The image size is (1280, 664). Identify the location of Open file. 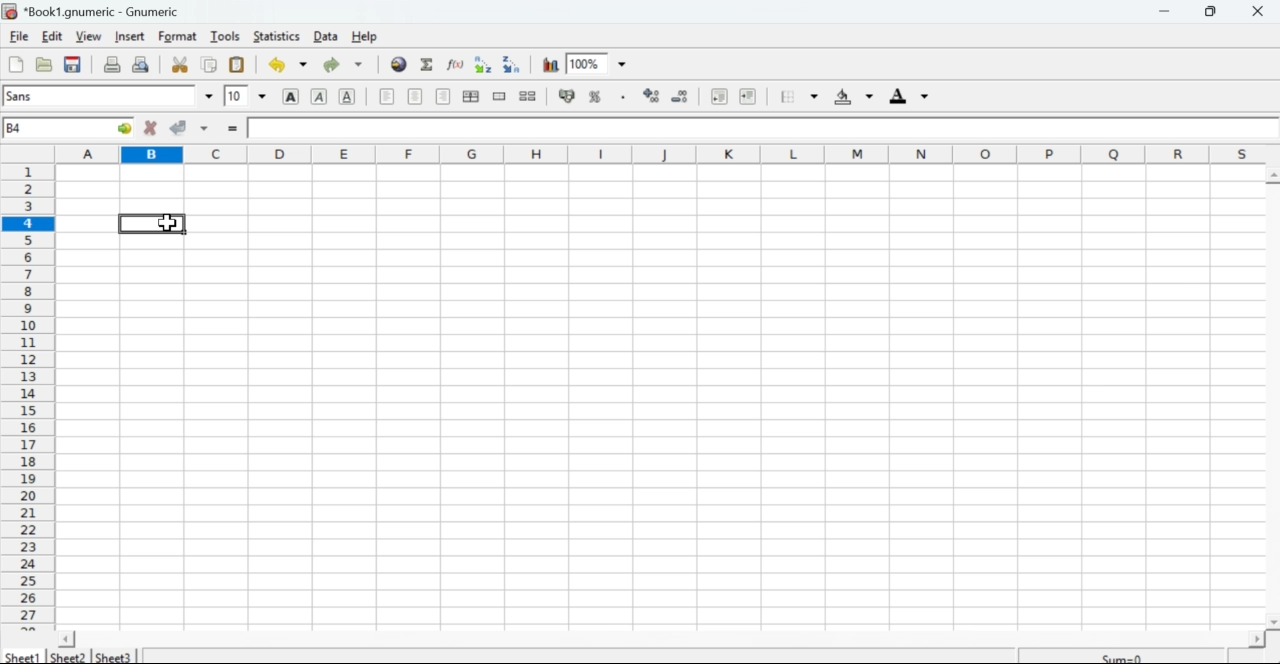
(45, 67).